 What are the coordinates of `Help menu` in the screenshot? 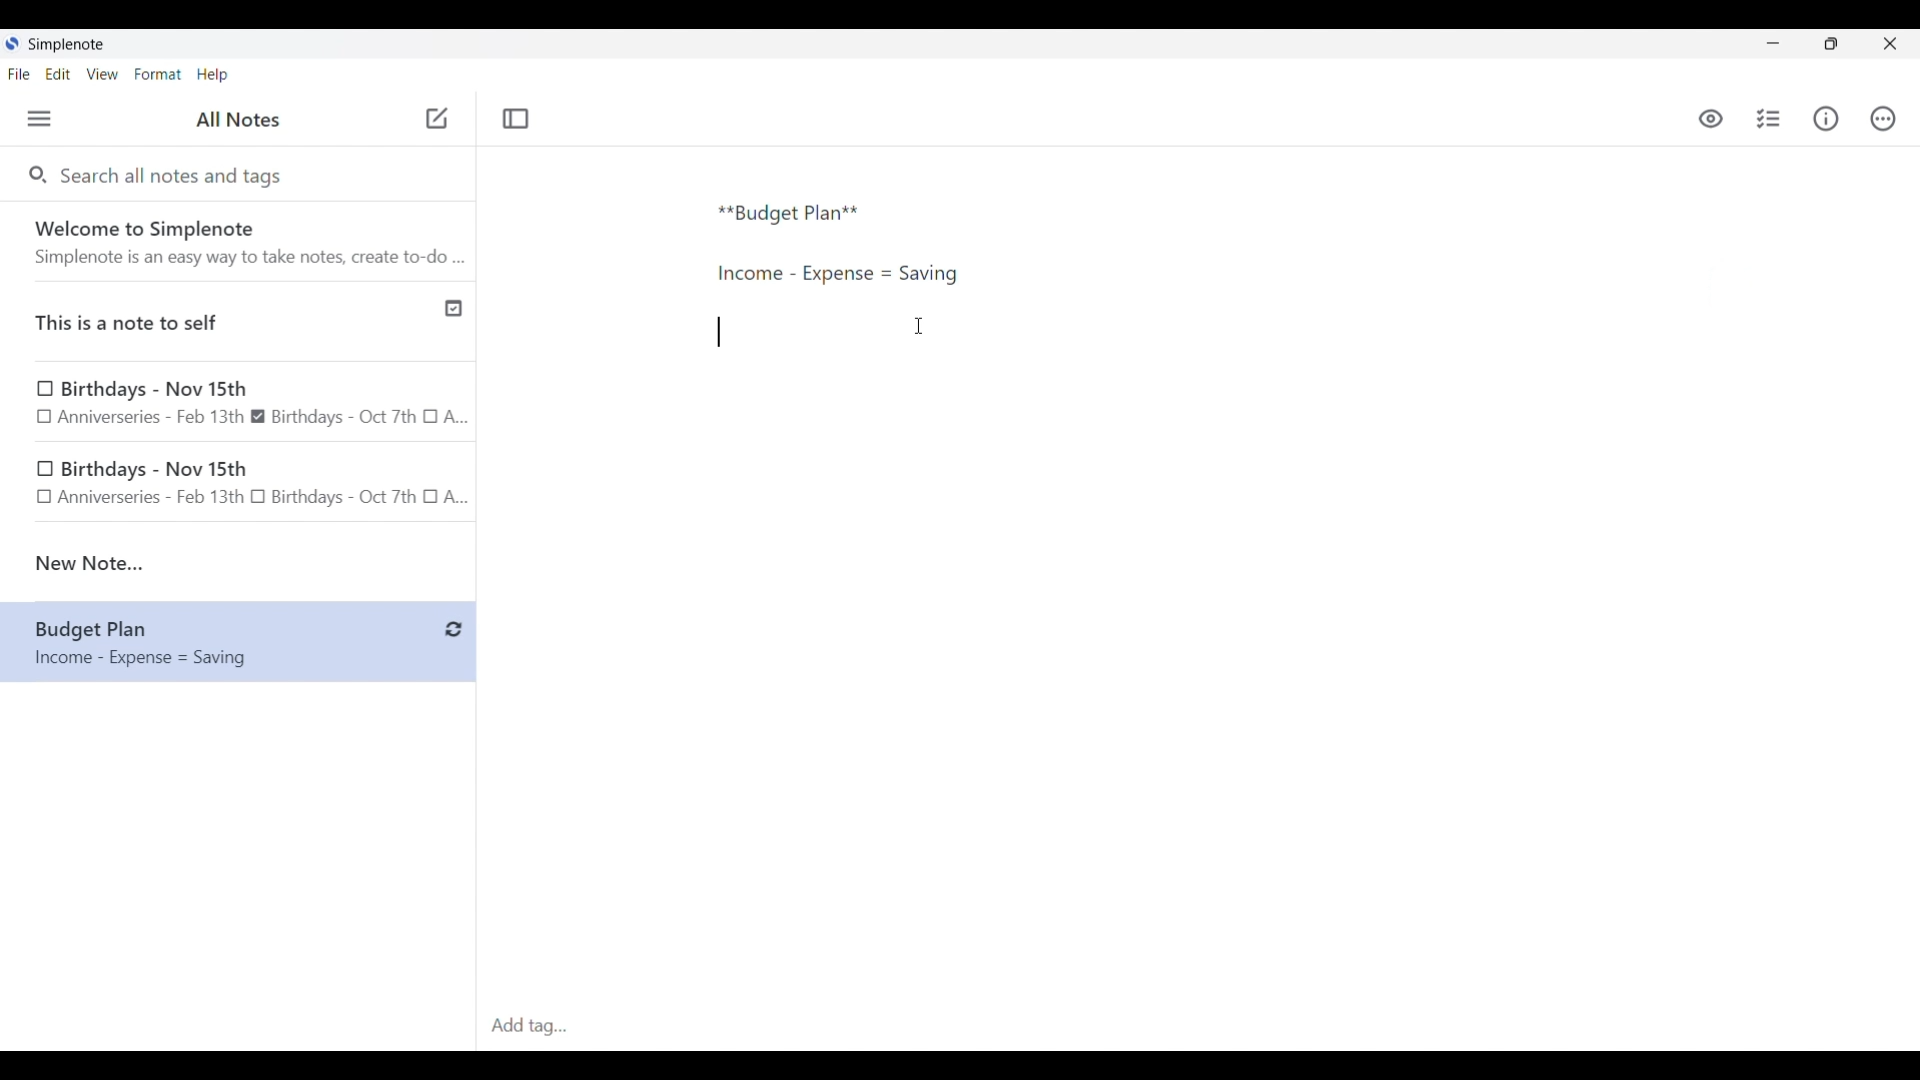 It's located at (212, 74).